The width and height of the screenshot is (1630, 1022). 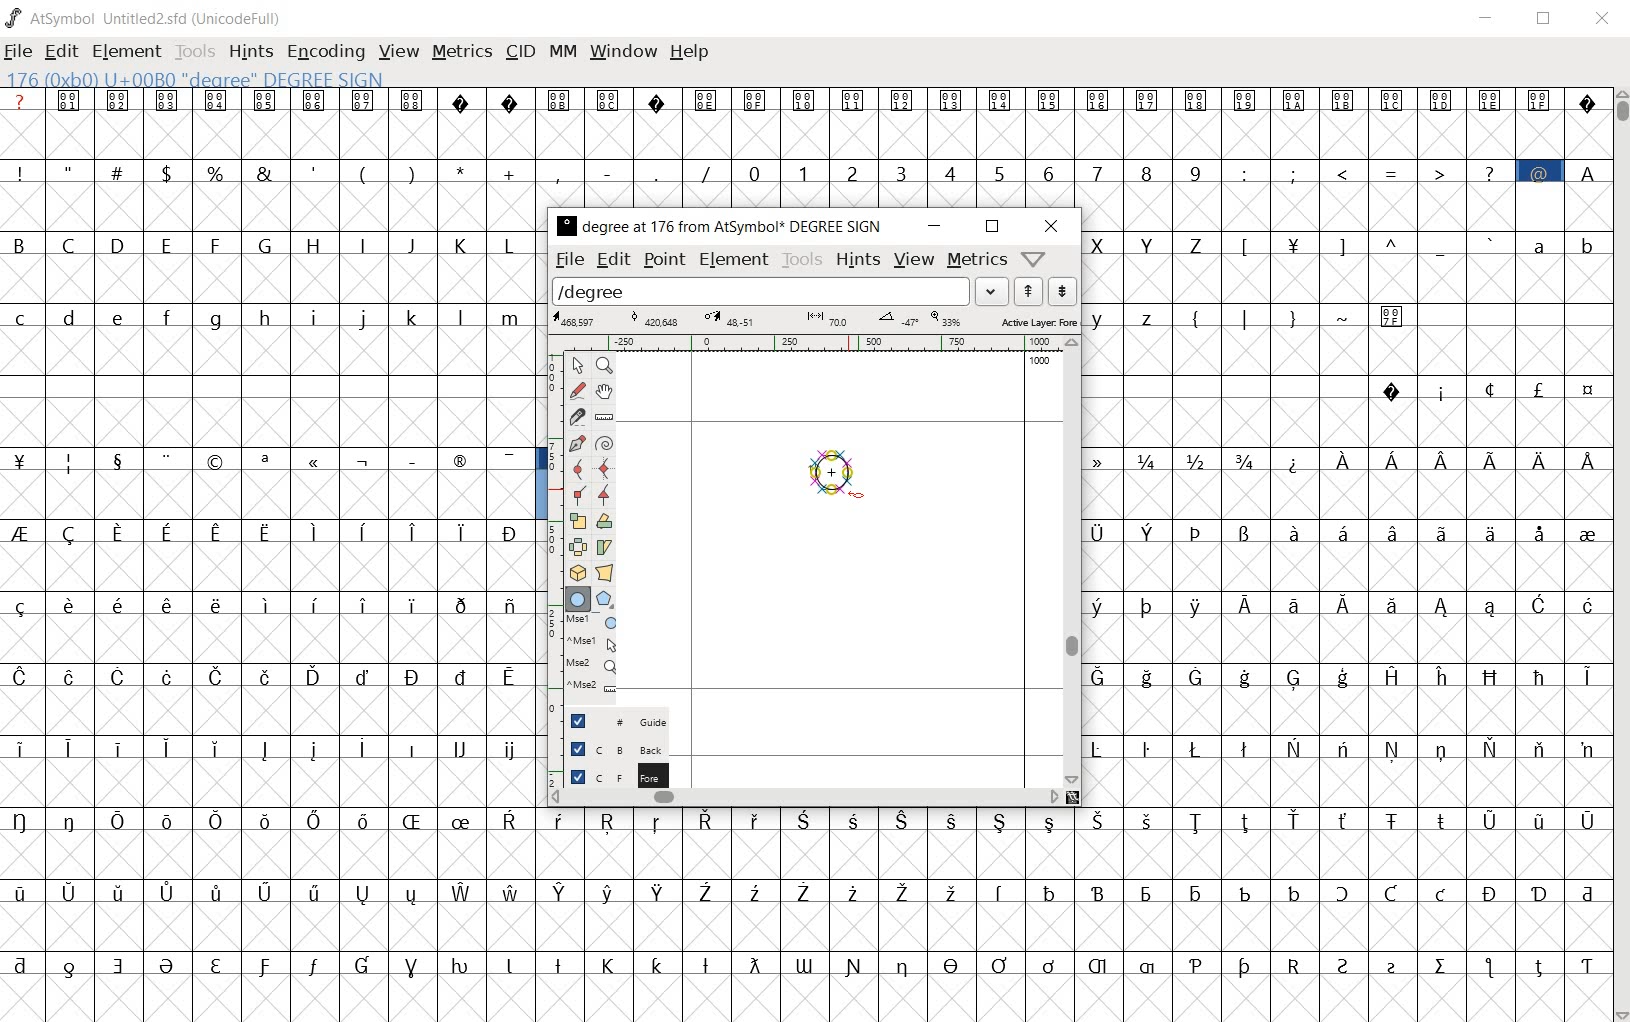 What do you see at coordinates (462, 53) in the screenshot?
I see `metrics` at bounding box center [462, 53].